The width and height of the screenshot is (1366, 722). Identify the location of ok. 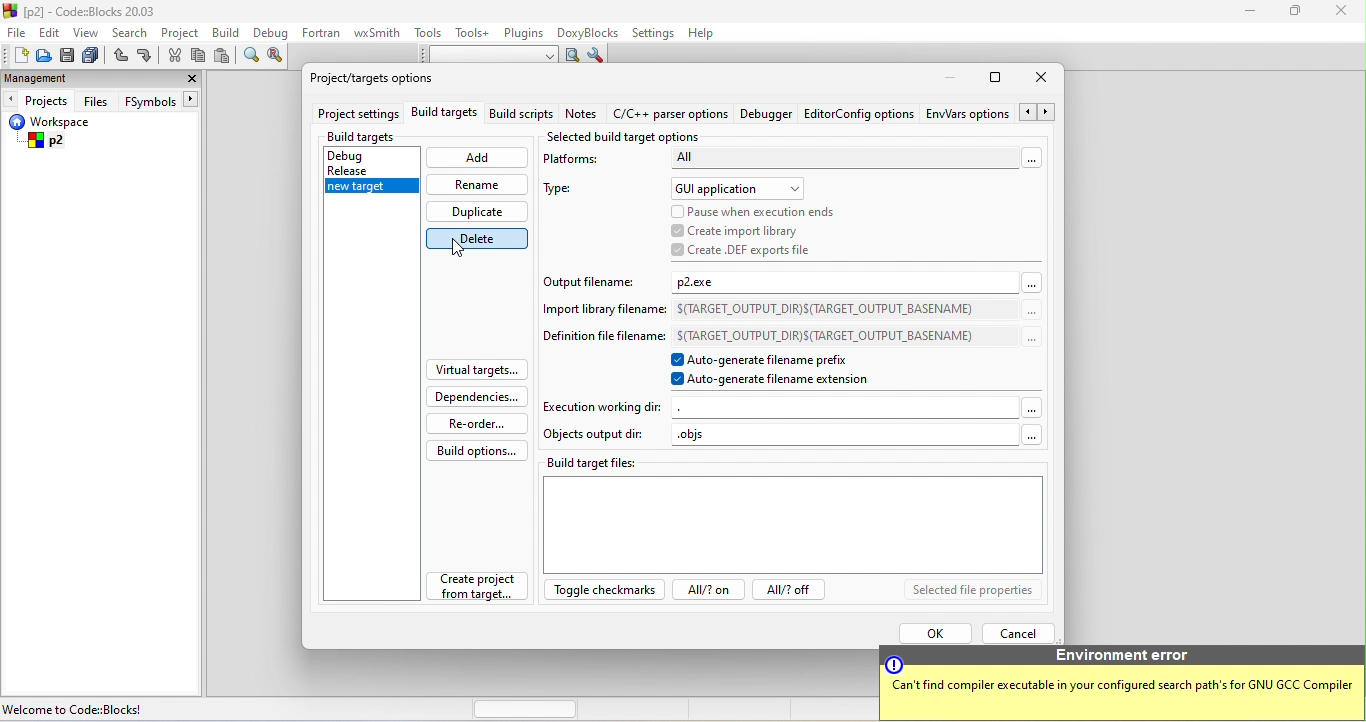
(933, 632).